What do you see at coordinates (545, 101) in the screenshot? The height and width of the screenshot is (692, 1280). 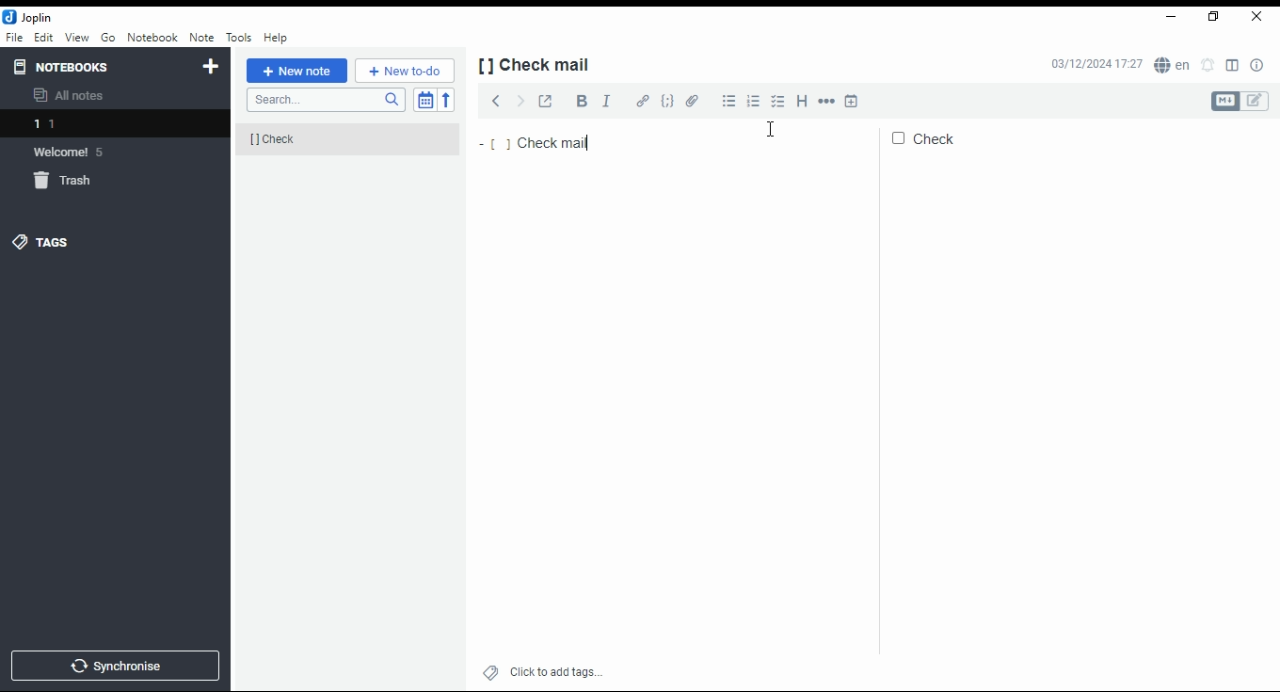 I see `toggle external editing` at bounding box center [545, 101].